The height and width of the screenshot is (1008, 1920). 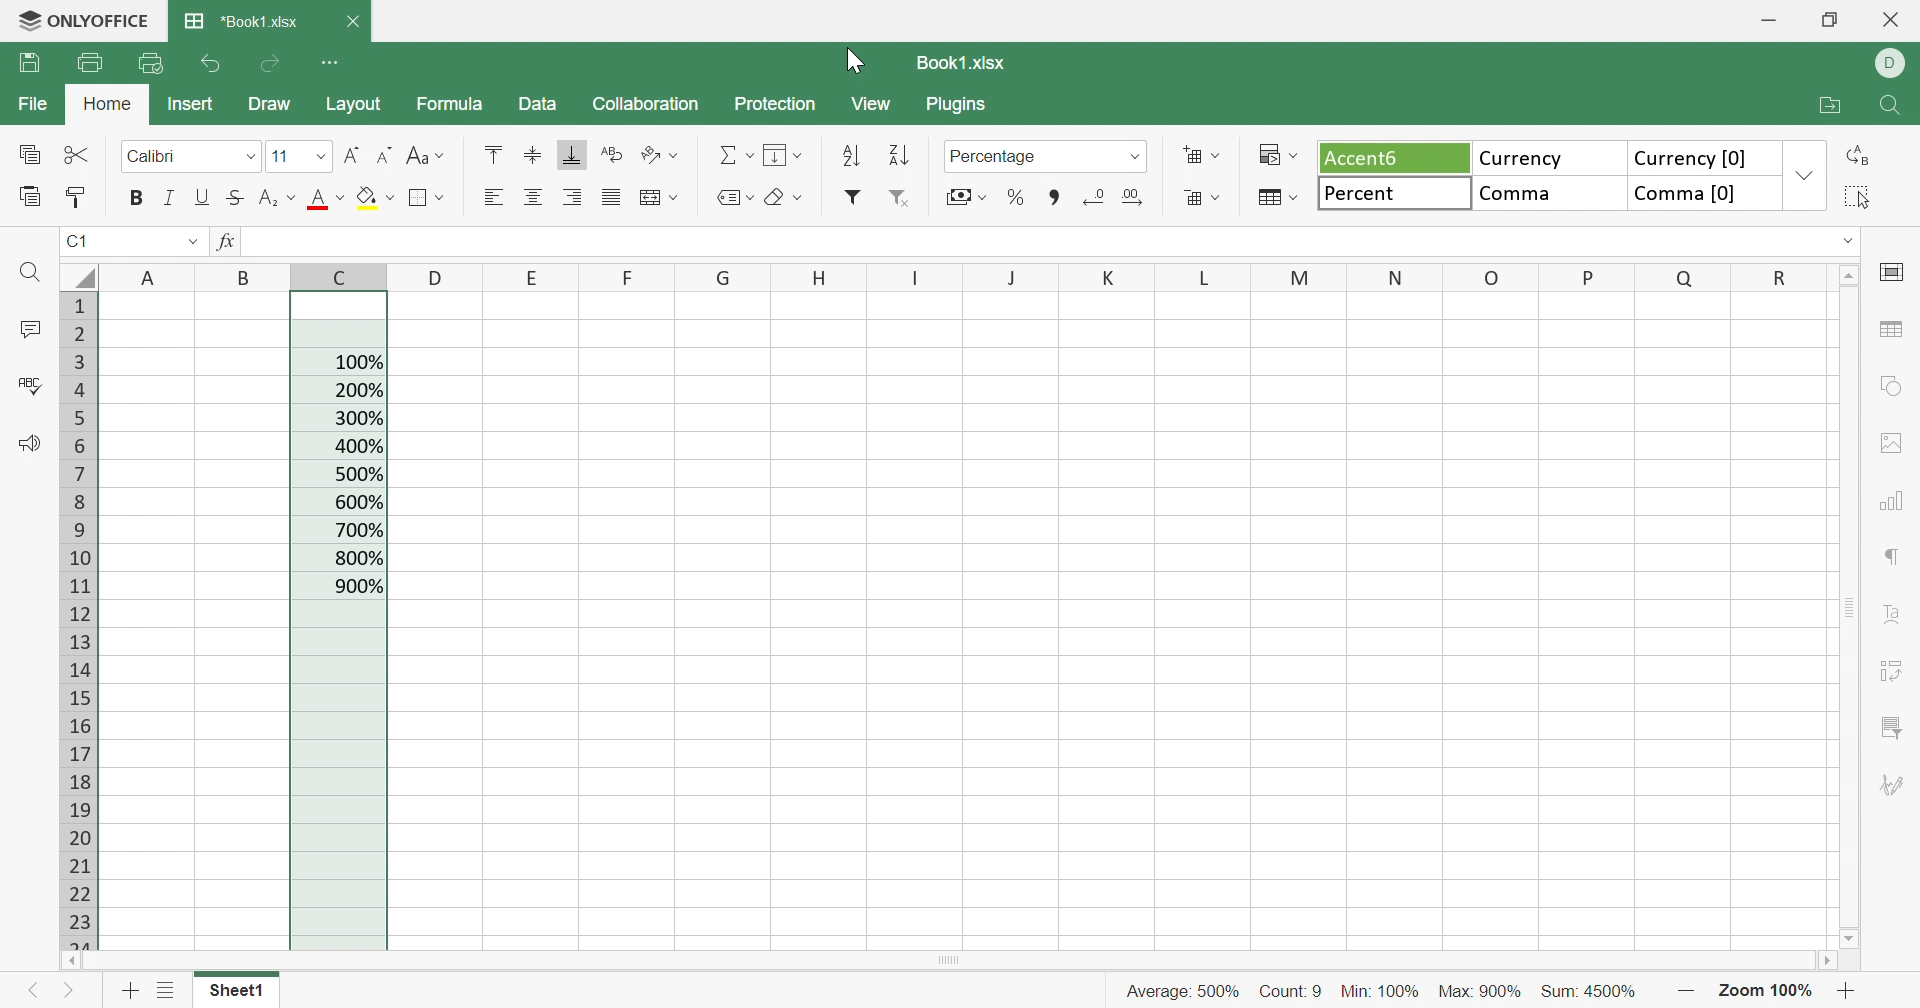 I want to click on , so click(x=244, y=274).